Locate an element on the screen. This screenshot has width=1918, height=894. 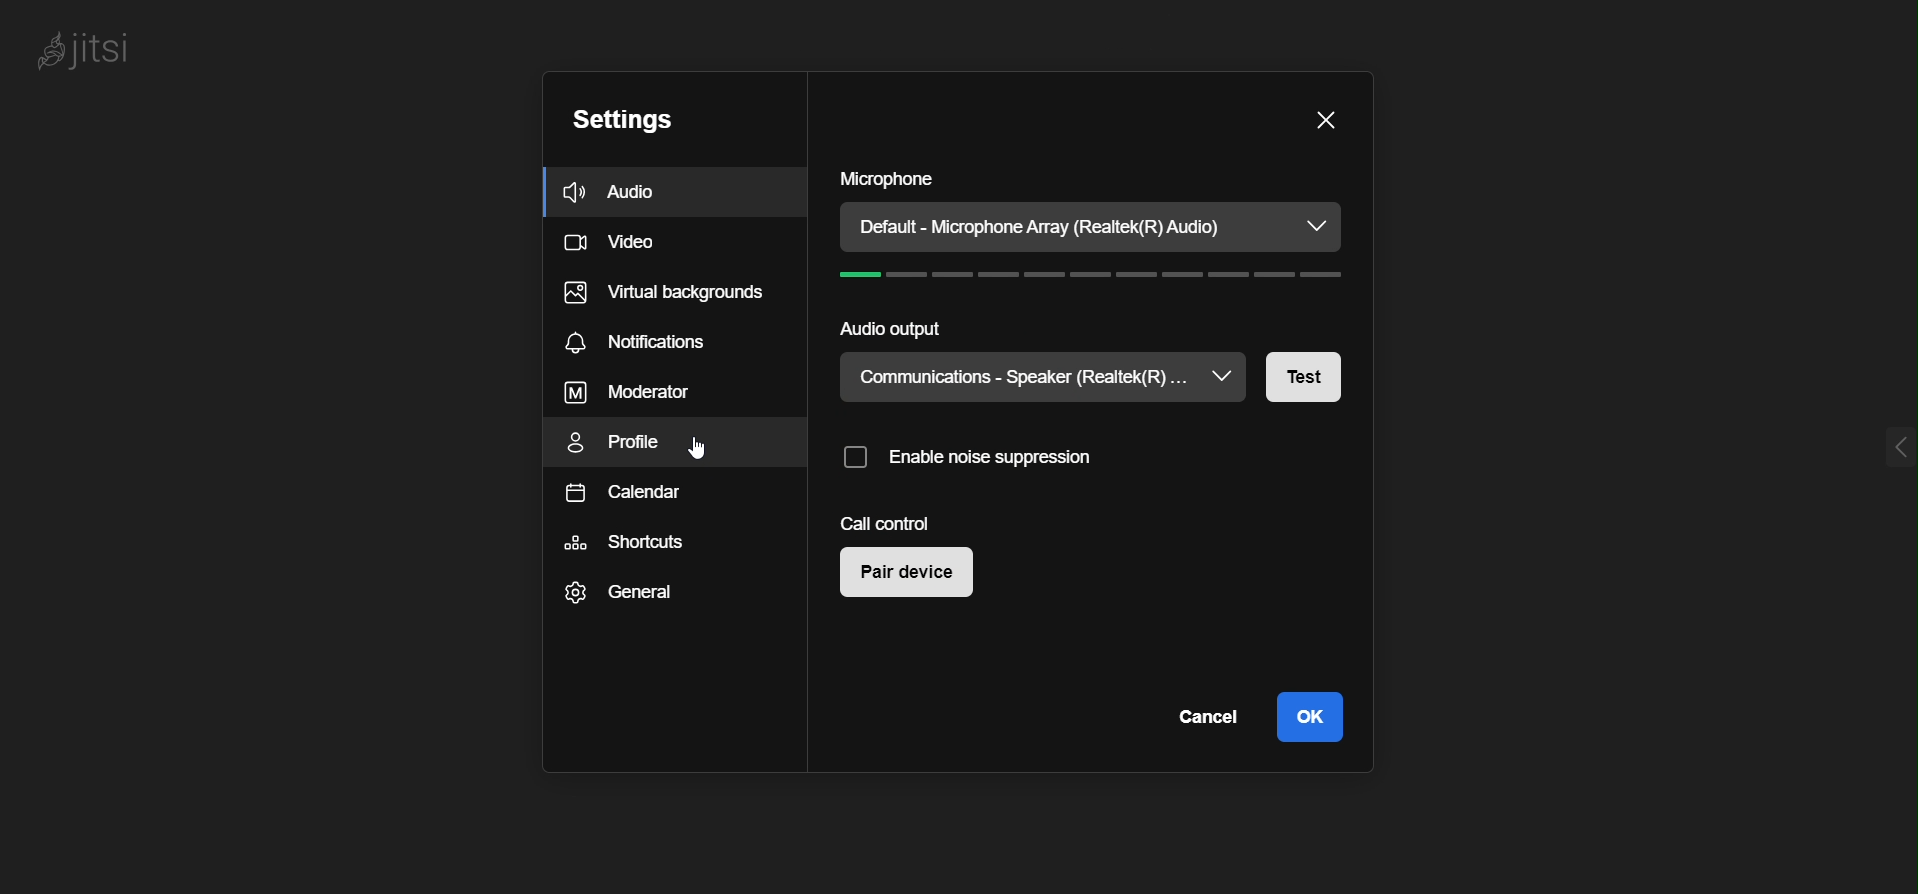
test is located at coordinates (1305, 382).